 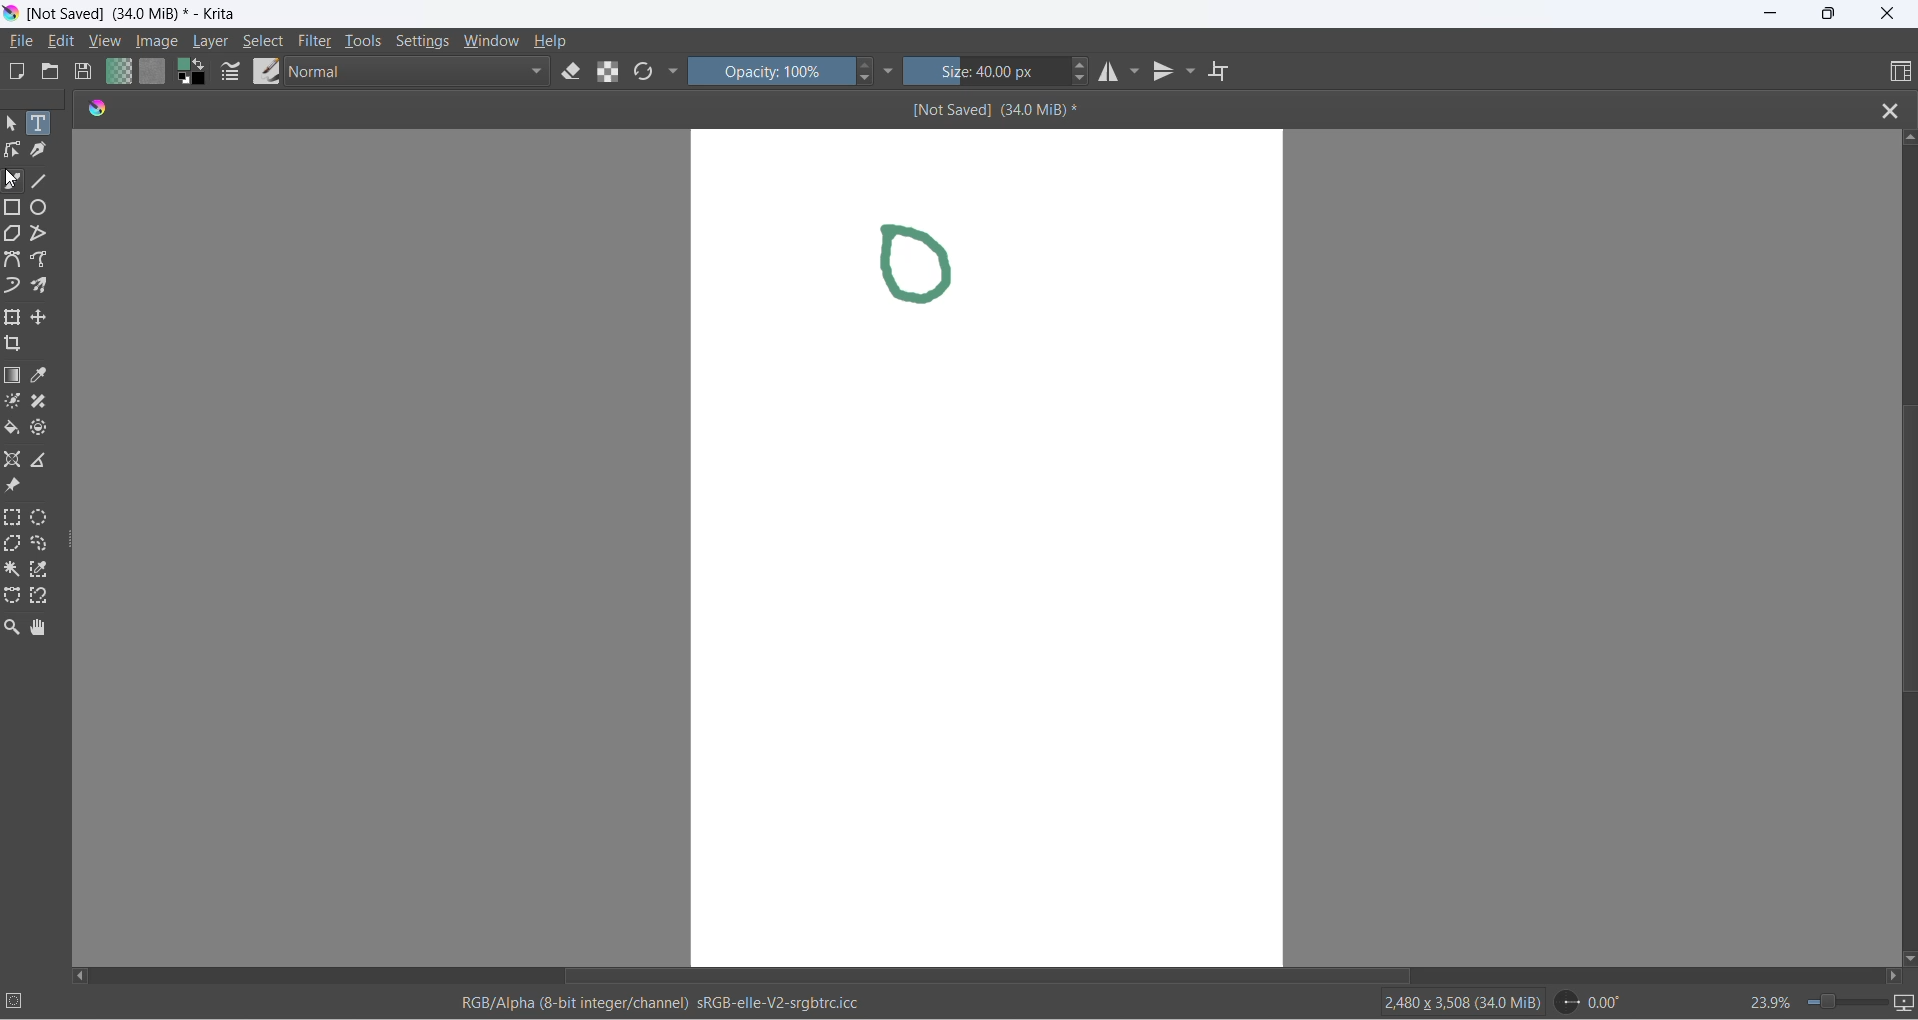 I want to click on reload original presets, so click(x=644, y=71).